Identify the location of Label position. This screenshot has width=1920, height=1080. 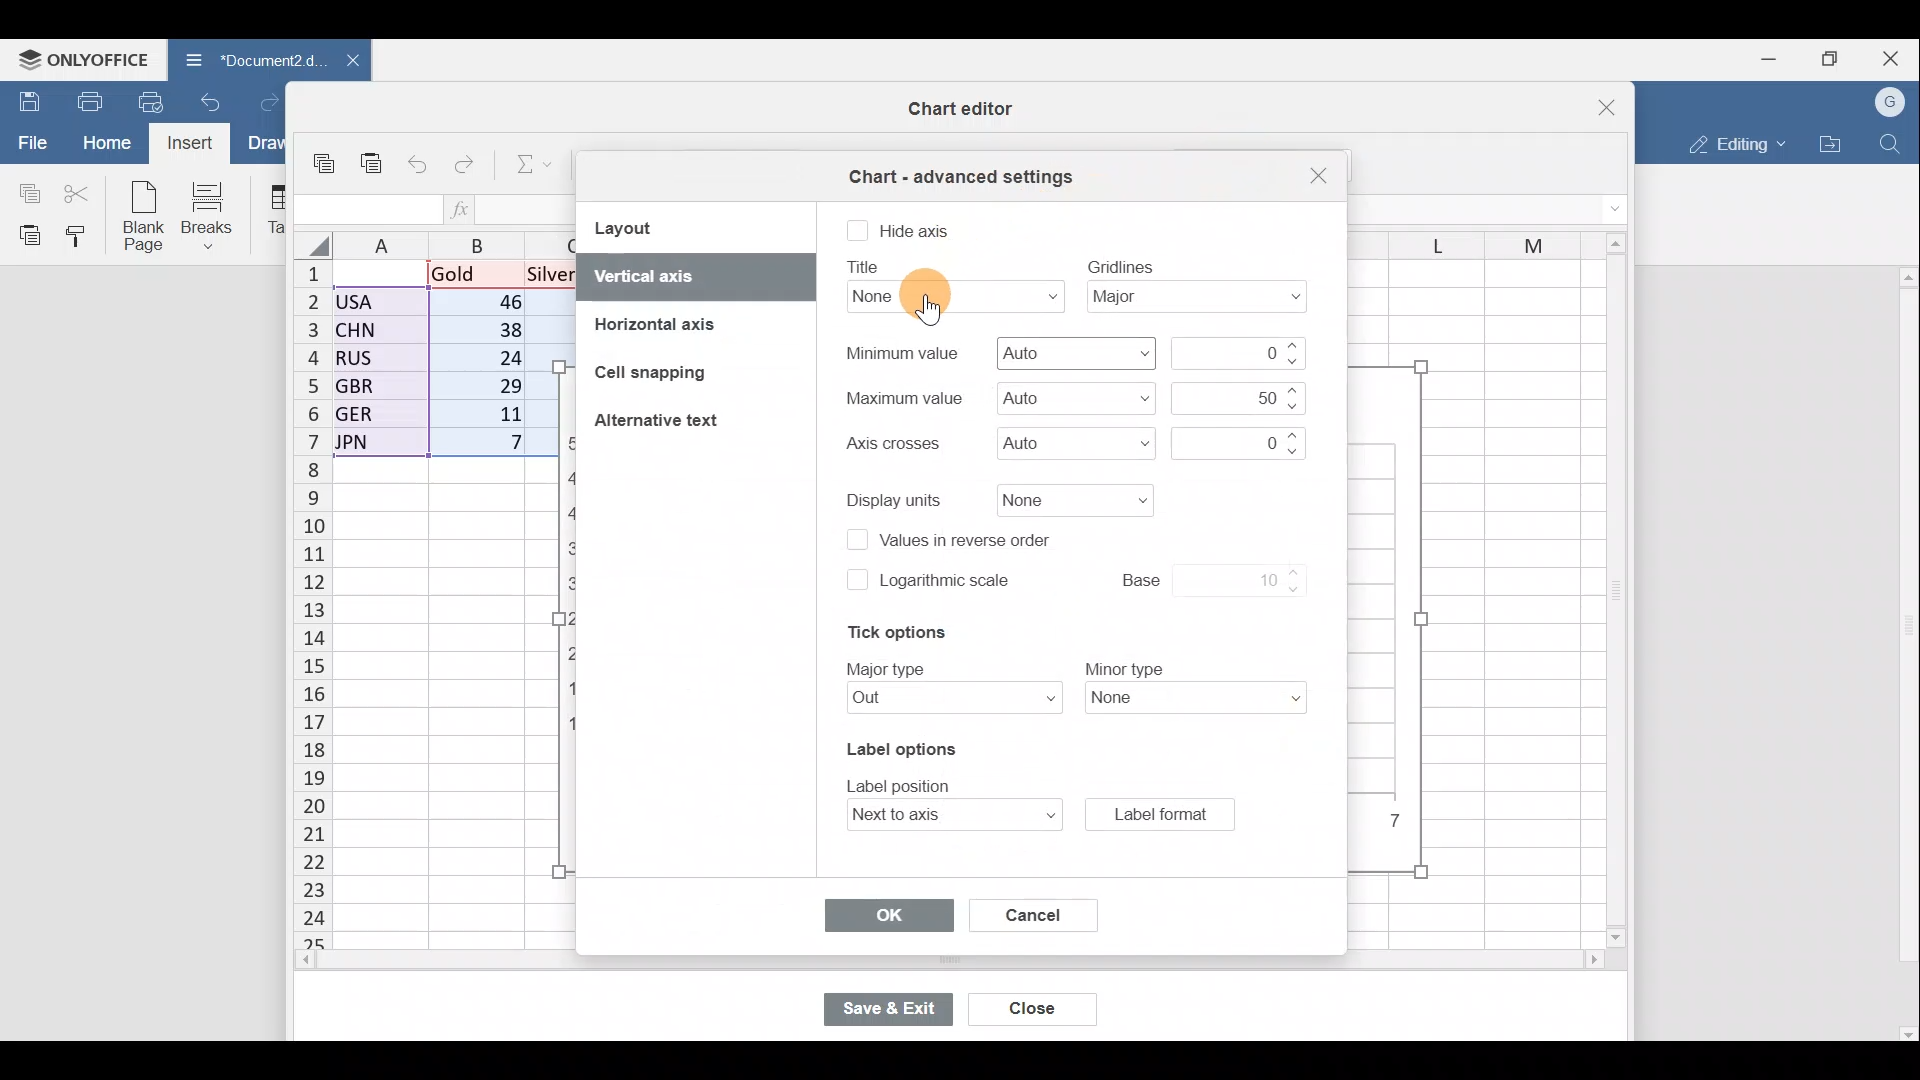
(934, 818).